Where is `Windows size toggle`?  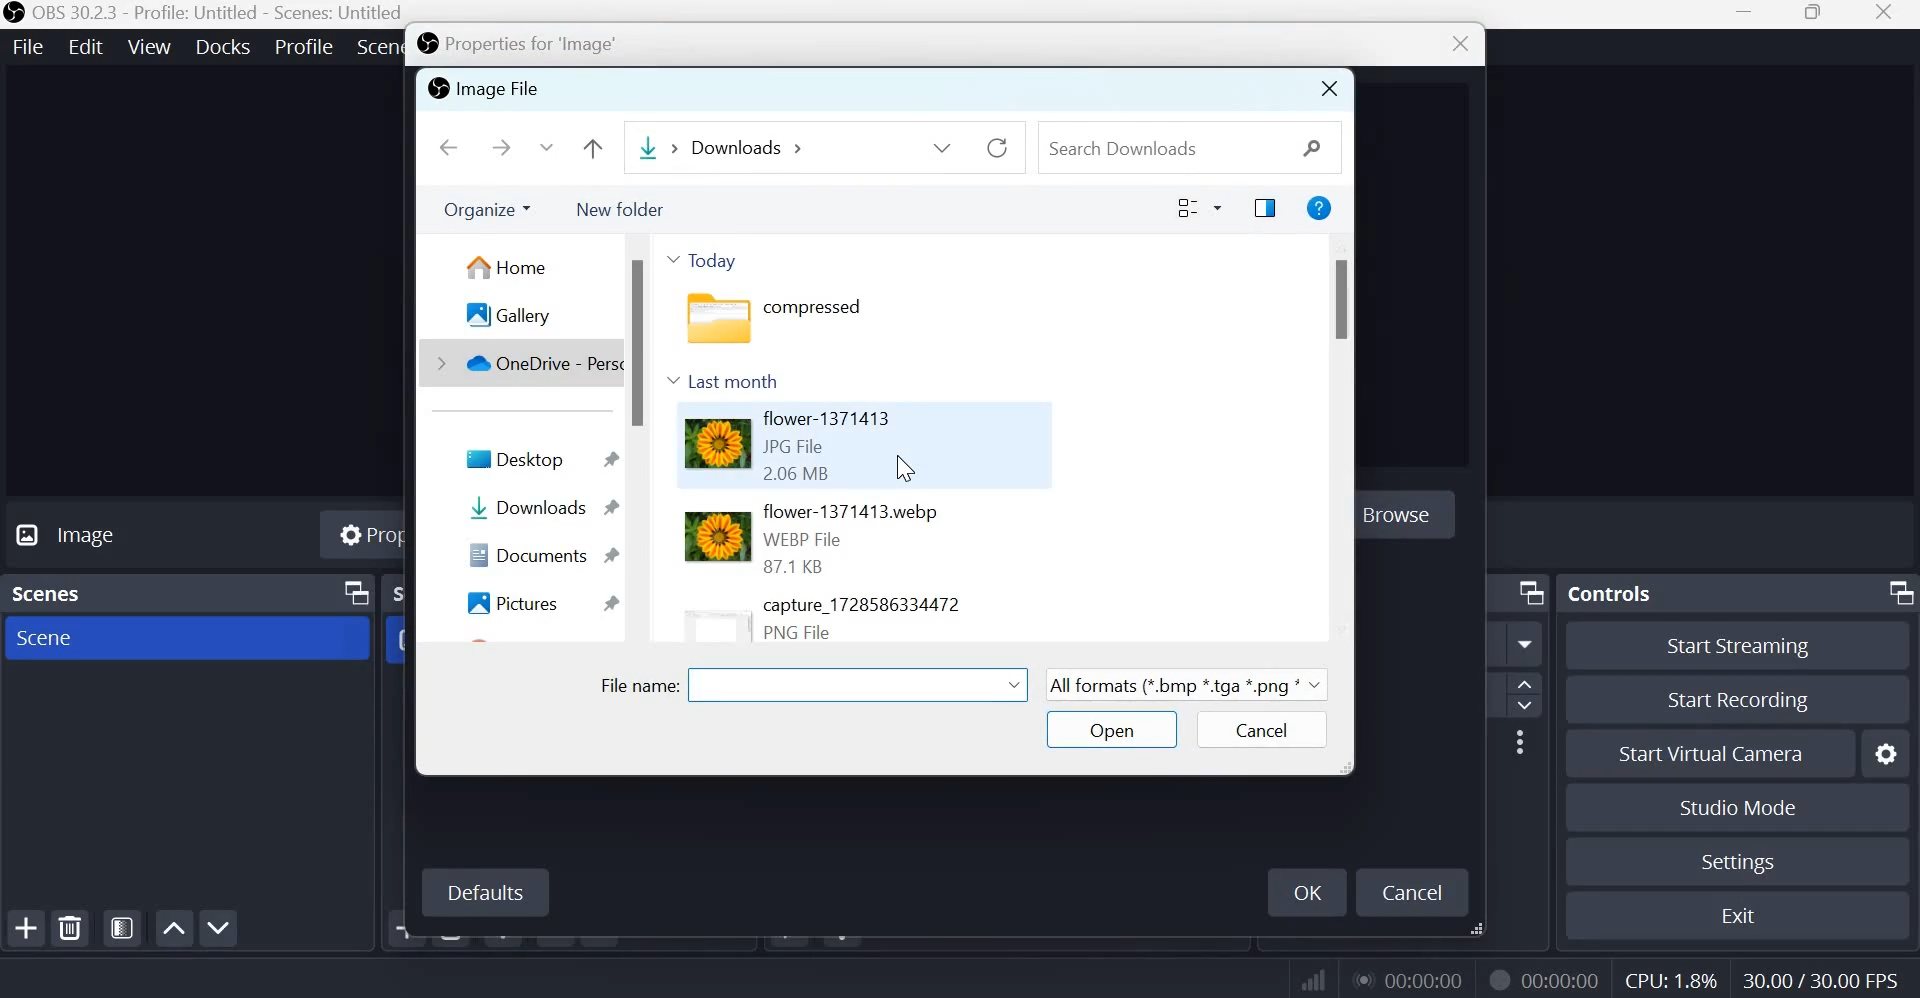 Windows size toggle is located at coordinates (1813, 14).